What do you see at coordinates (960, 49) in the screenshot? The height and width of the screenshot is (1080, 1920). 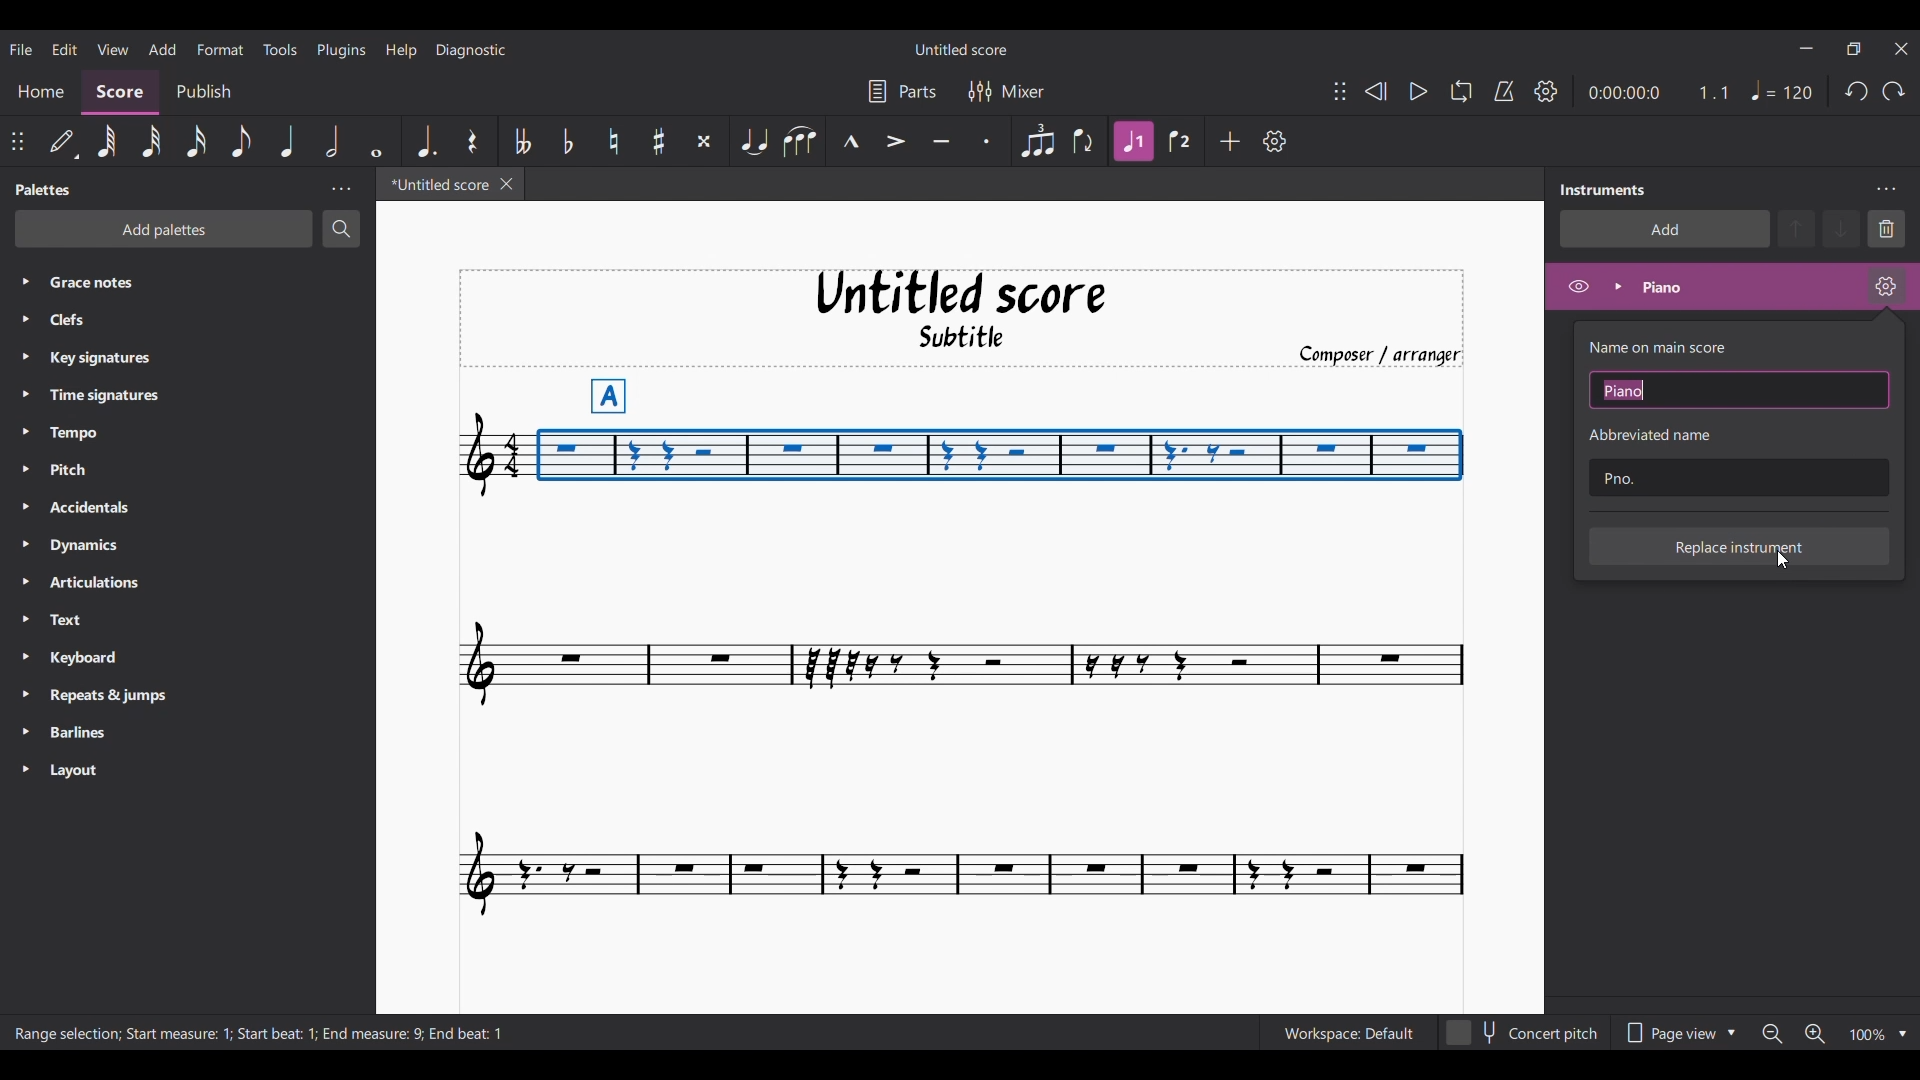 I see `Score name` at bounding box center [960, 49].